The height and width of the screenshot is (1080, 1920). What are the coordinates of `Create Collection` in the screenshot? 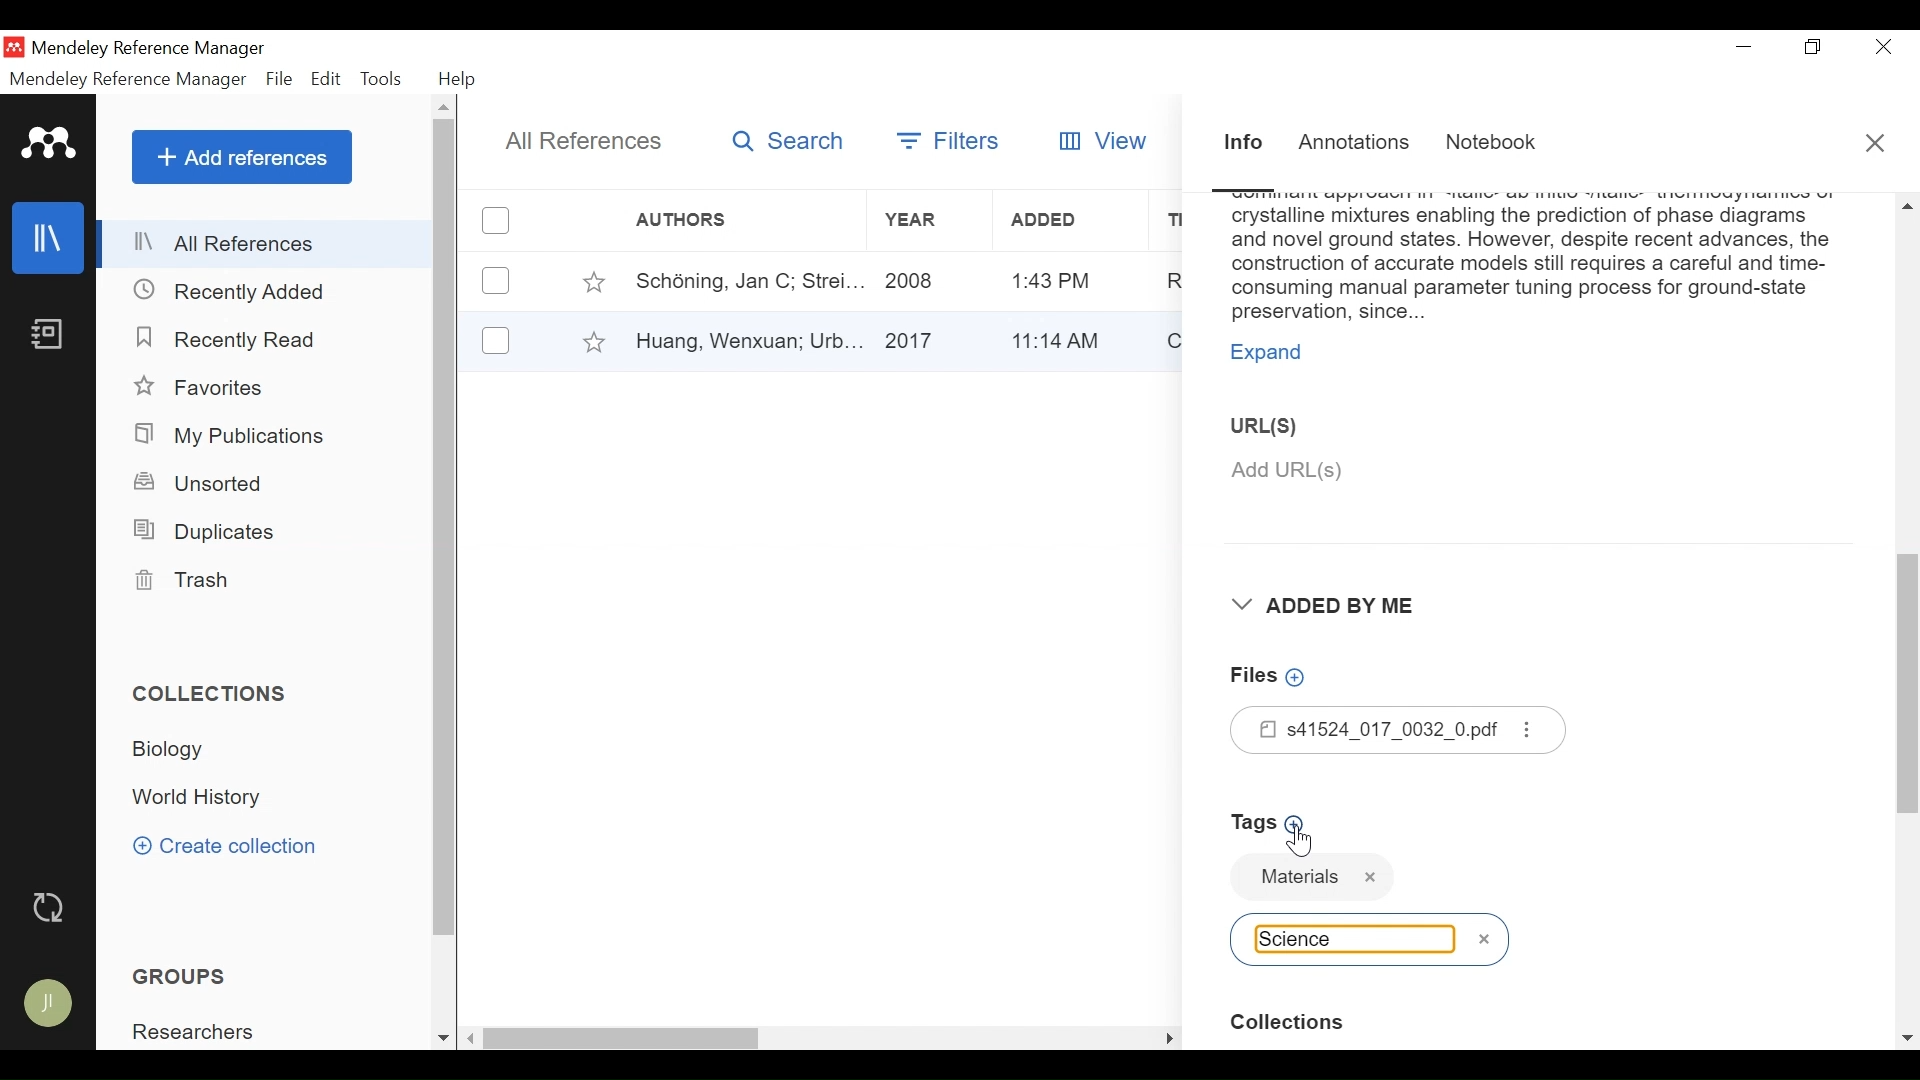 It's located at (225, 845).